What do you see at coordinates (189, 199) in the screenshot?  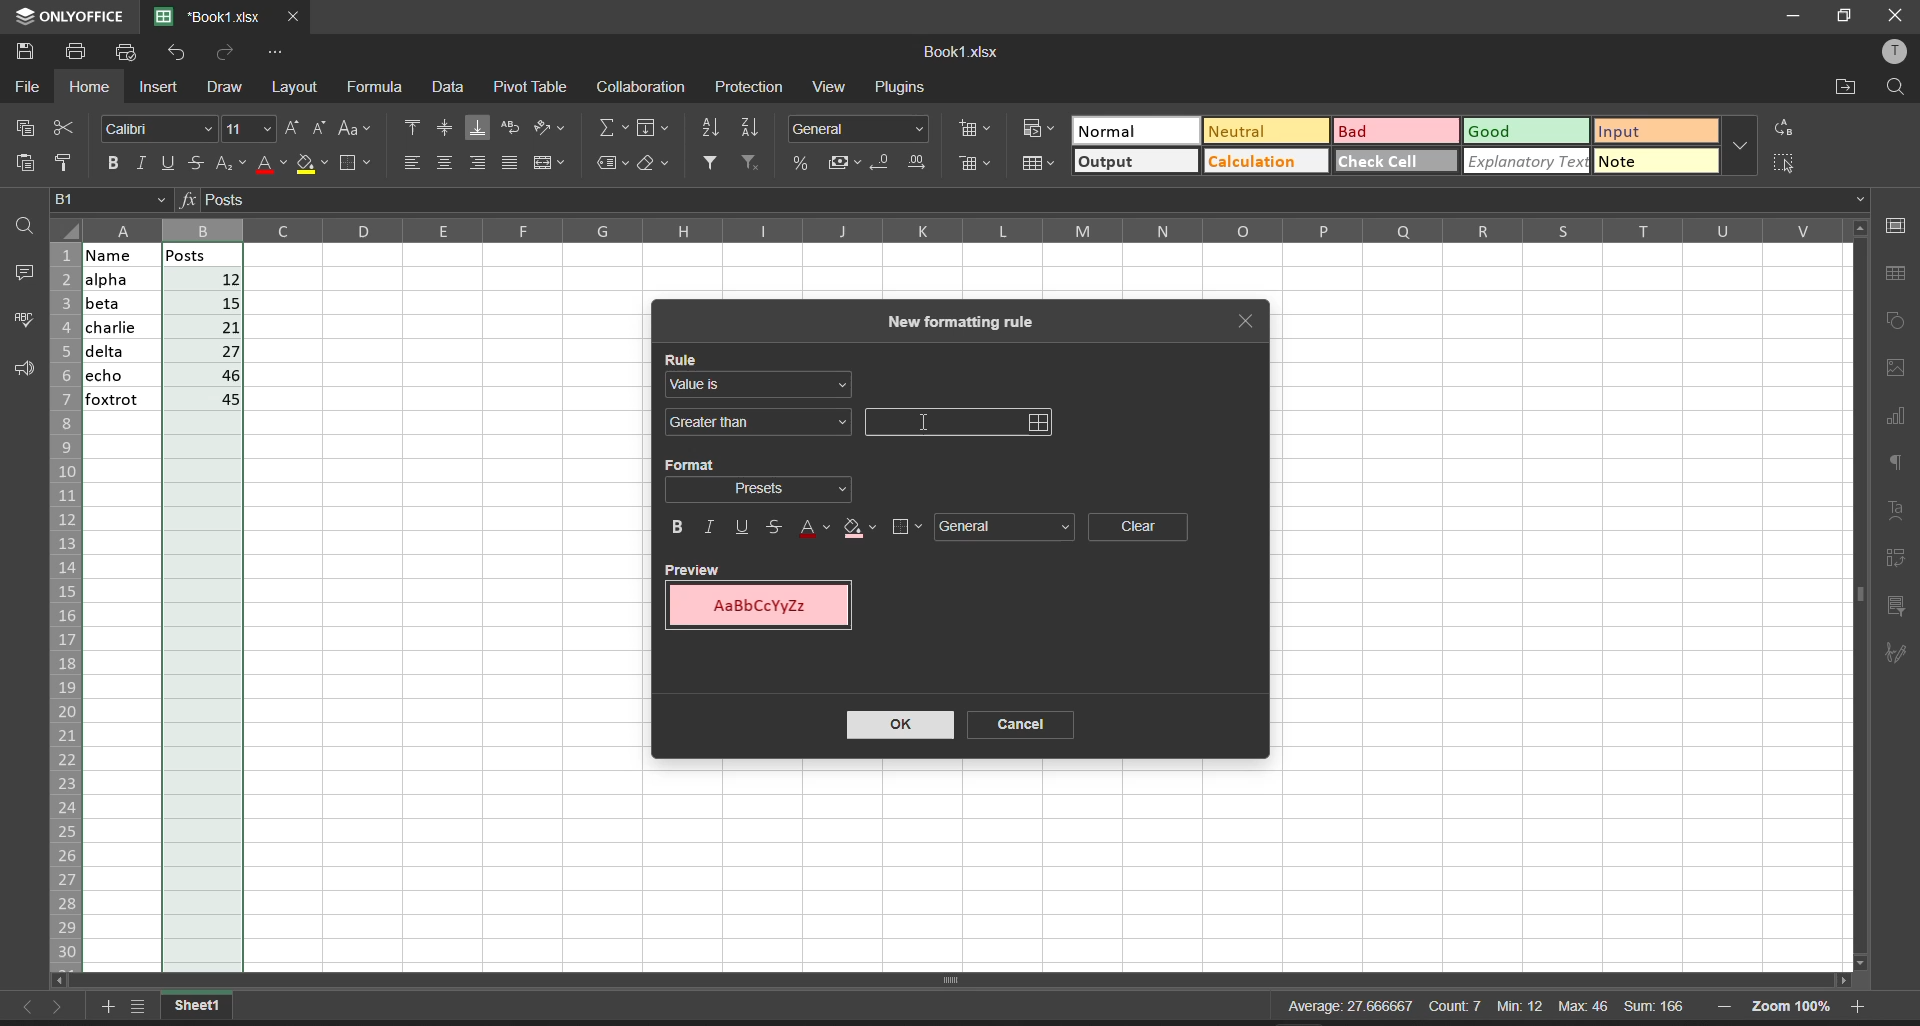 I see `formula` at bounding box center [189, 199].